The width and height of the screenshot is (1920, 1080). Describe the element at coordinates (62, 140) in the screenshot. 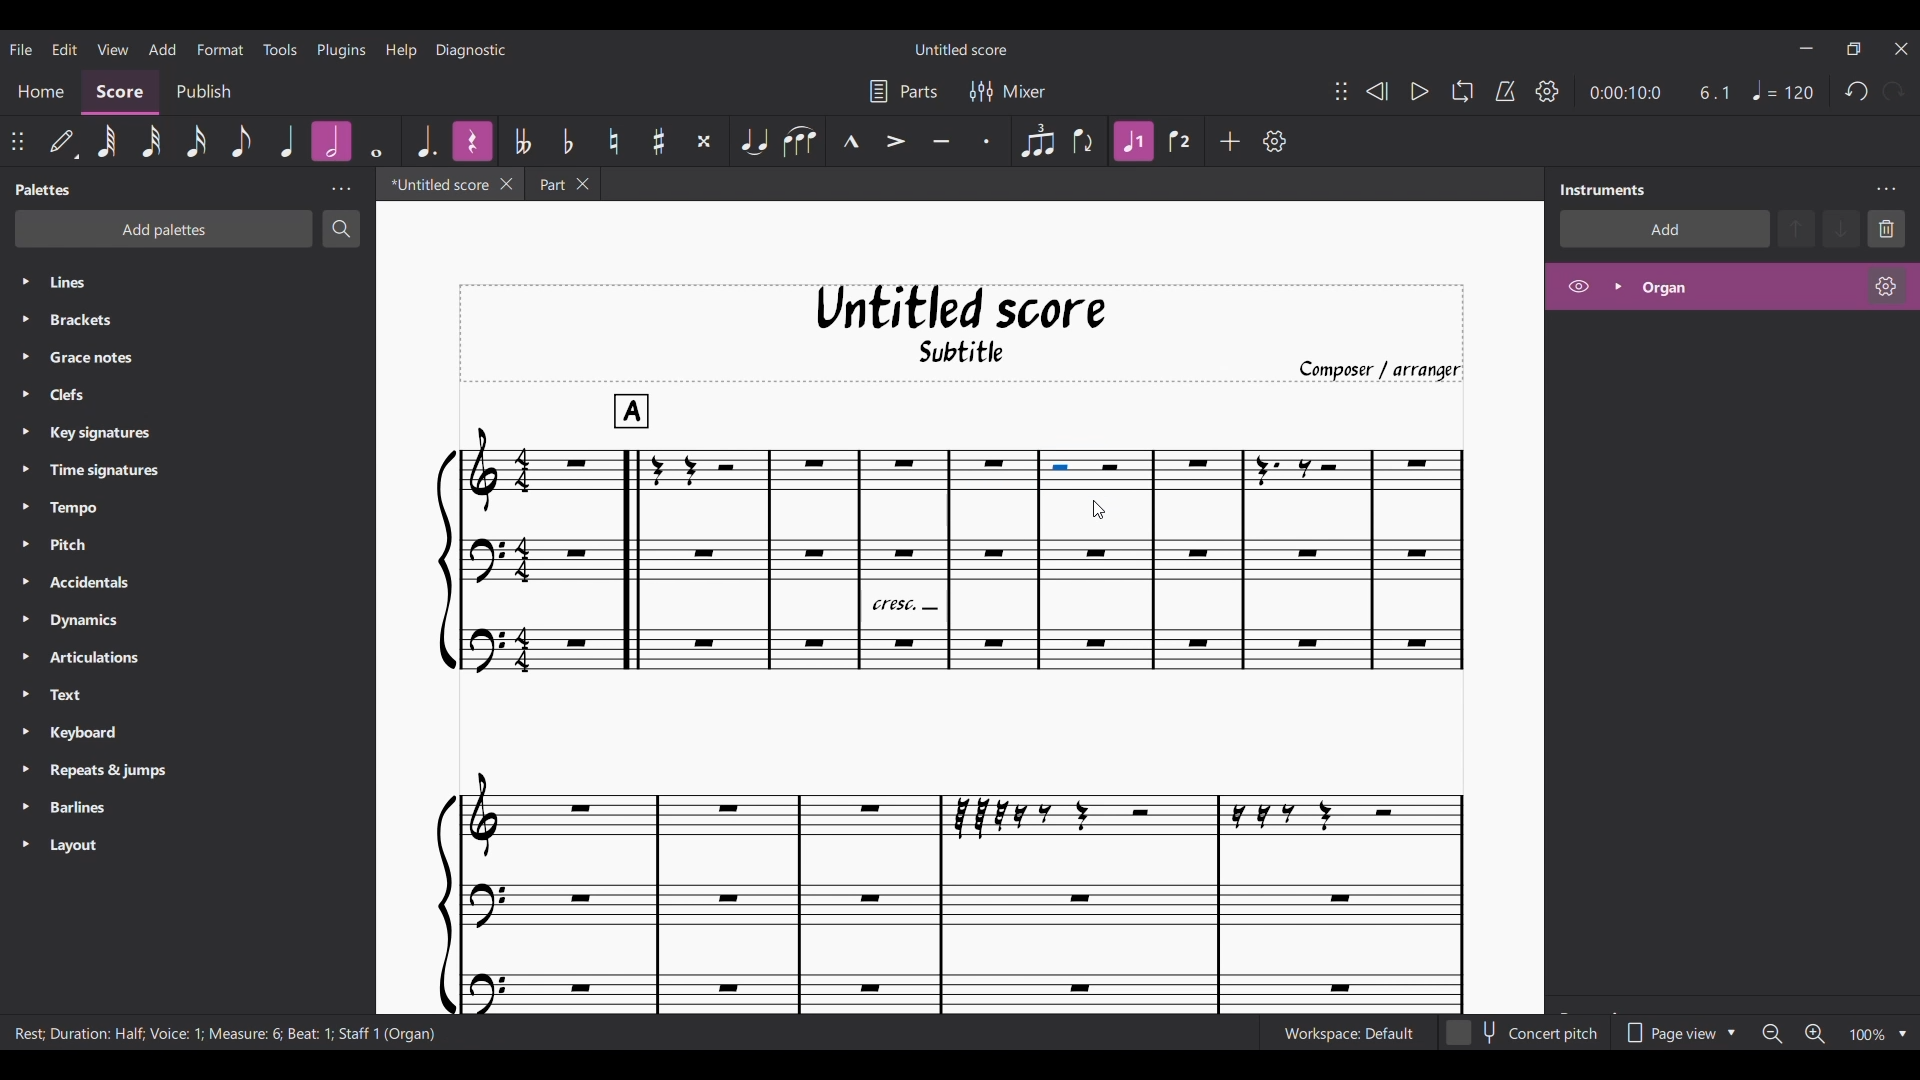

I see `Default` at that location.